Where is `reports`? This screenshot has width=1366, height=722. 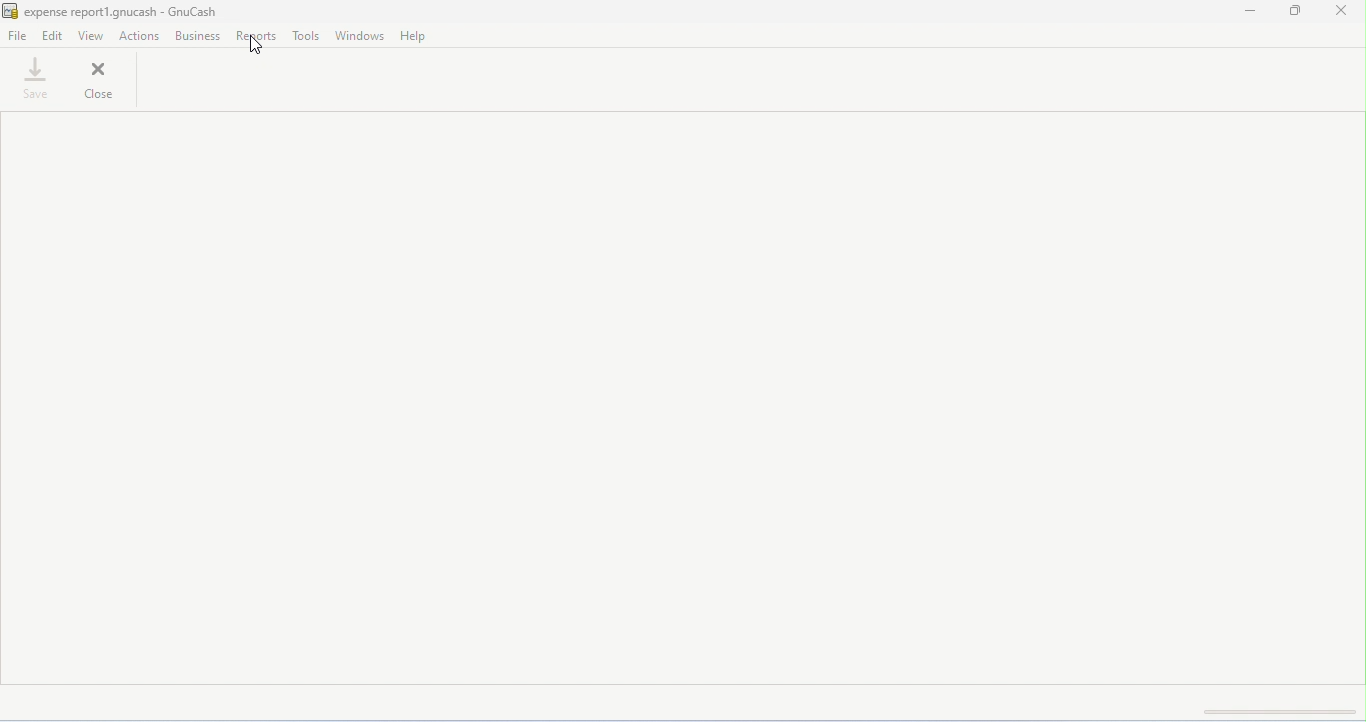 reports is located at coordinates (259, 35).